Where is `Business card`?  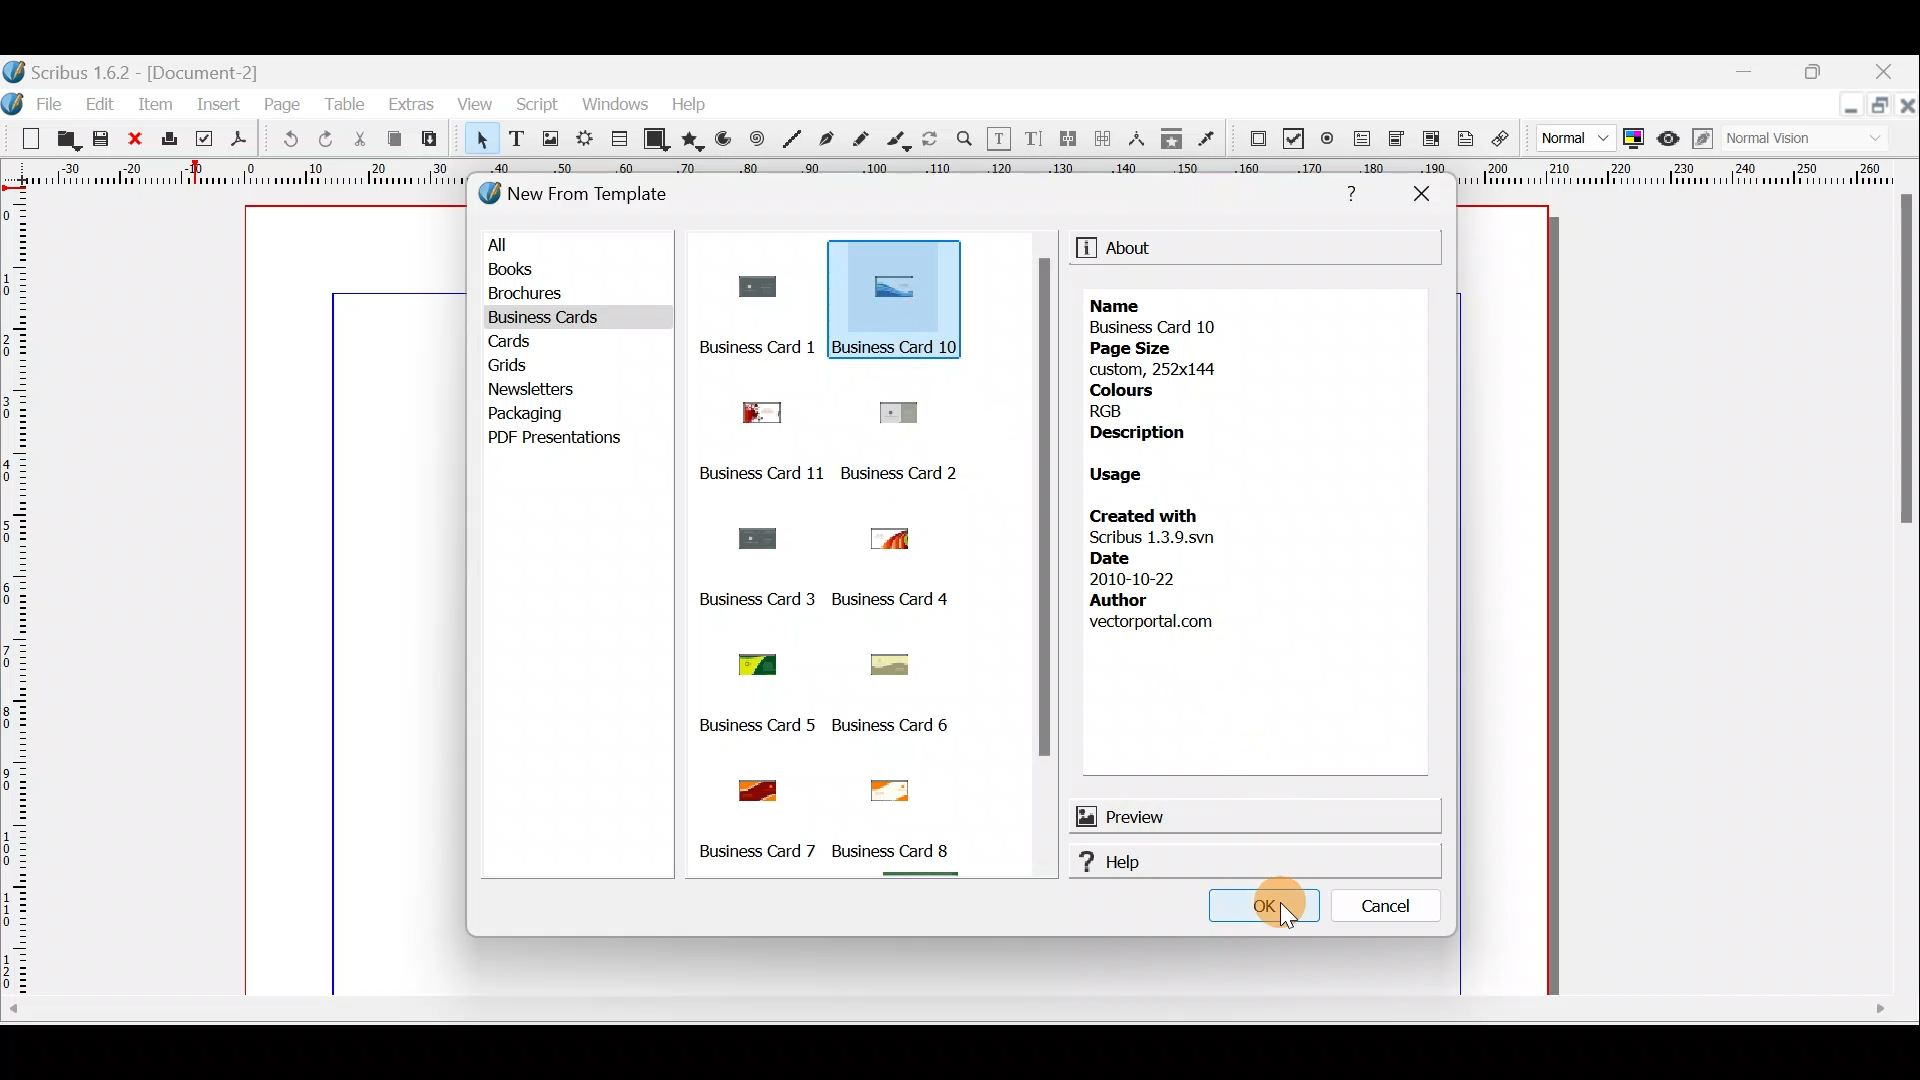
Business card is located at coordinates (889, 786).